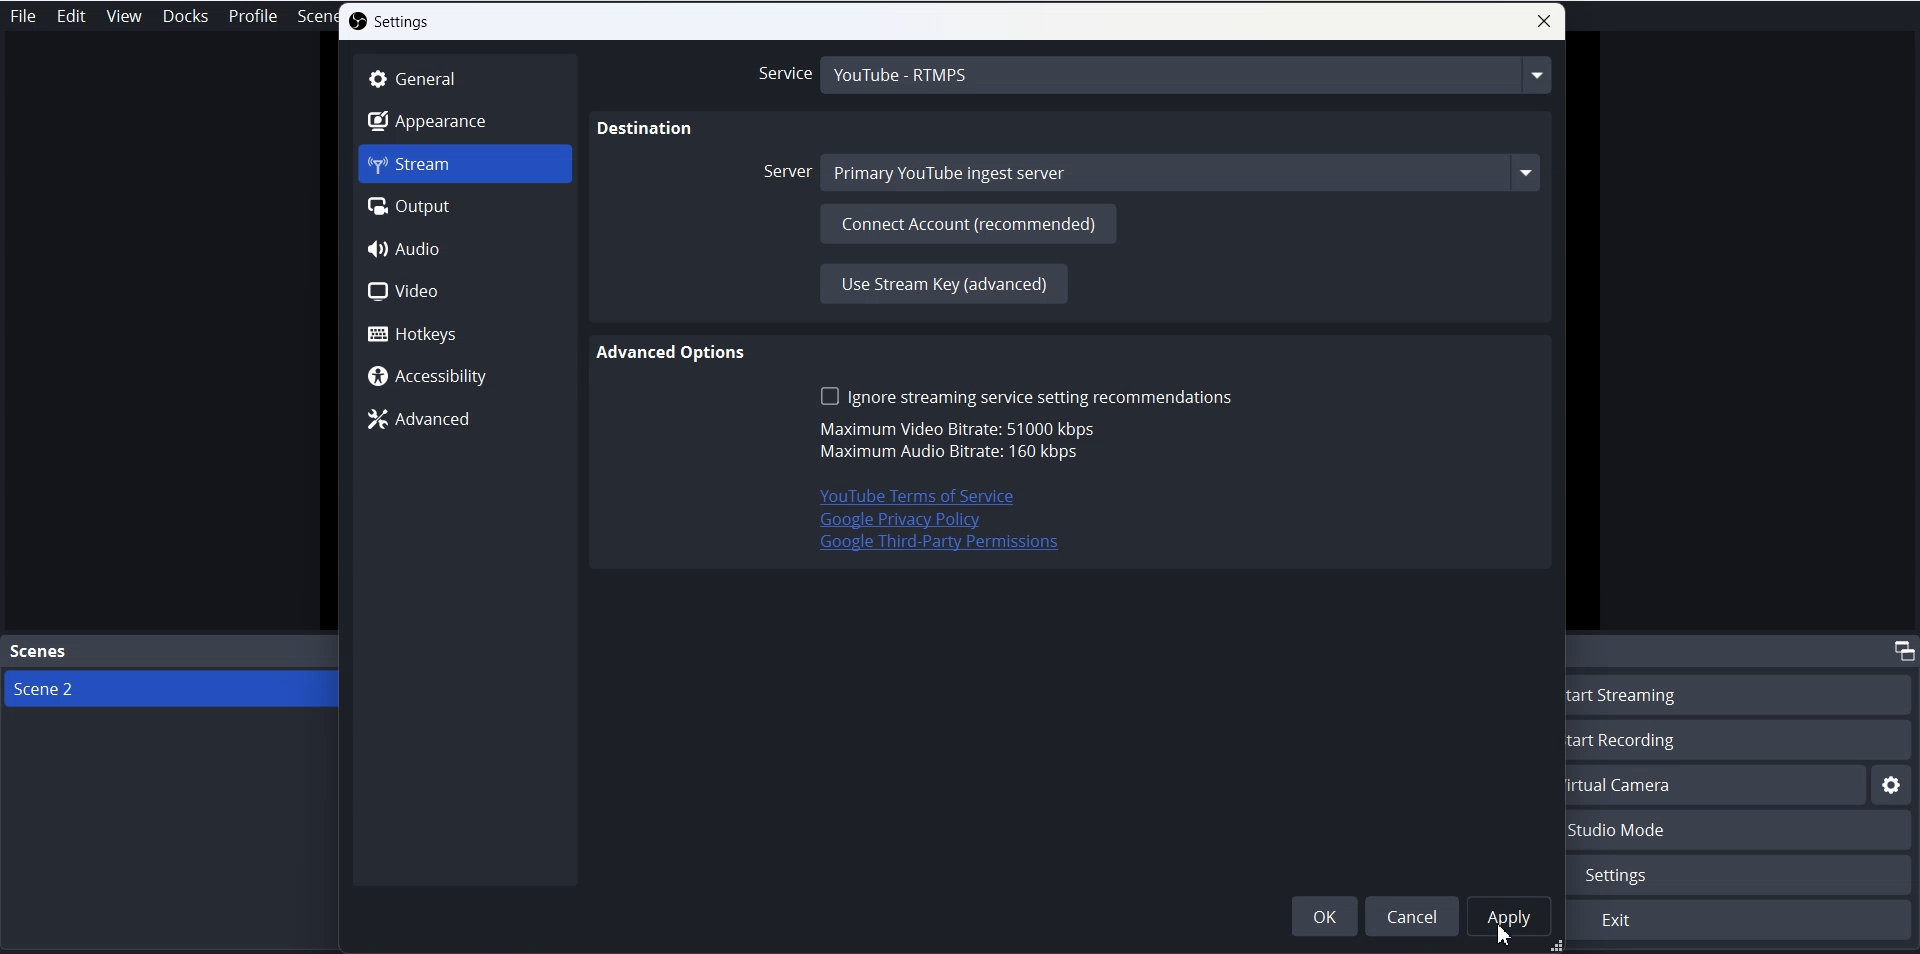 The height and width of the screenshot is (954, 1920). Describe the element at coordinates (254, 16) in the screenshot. I see `Profile` at that location.